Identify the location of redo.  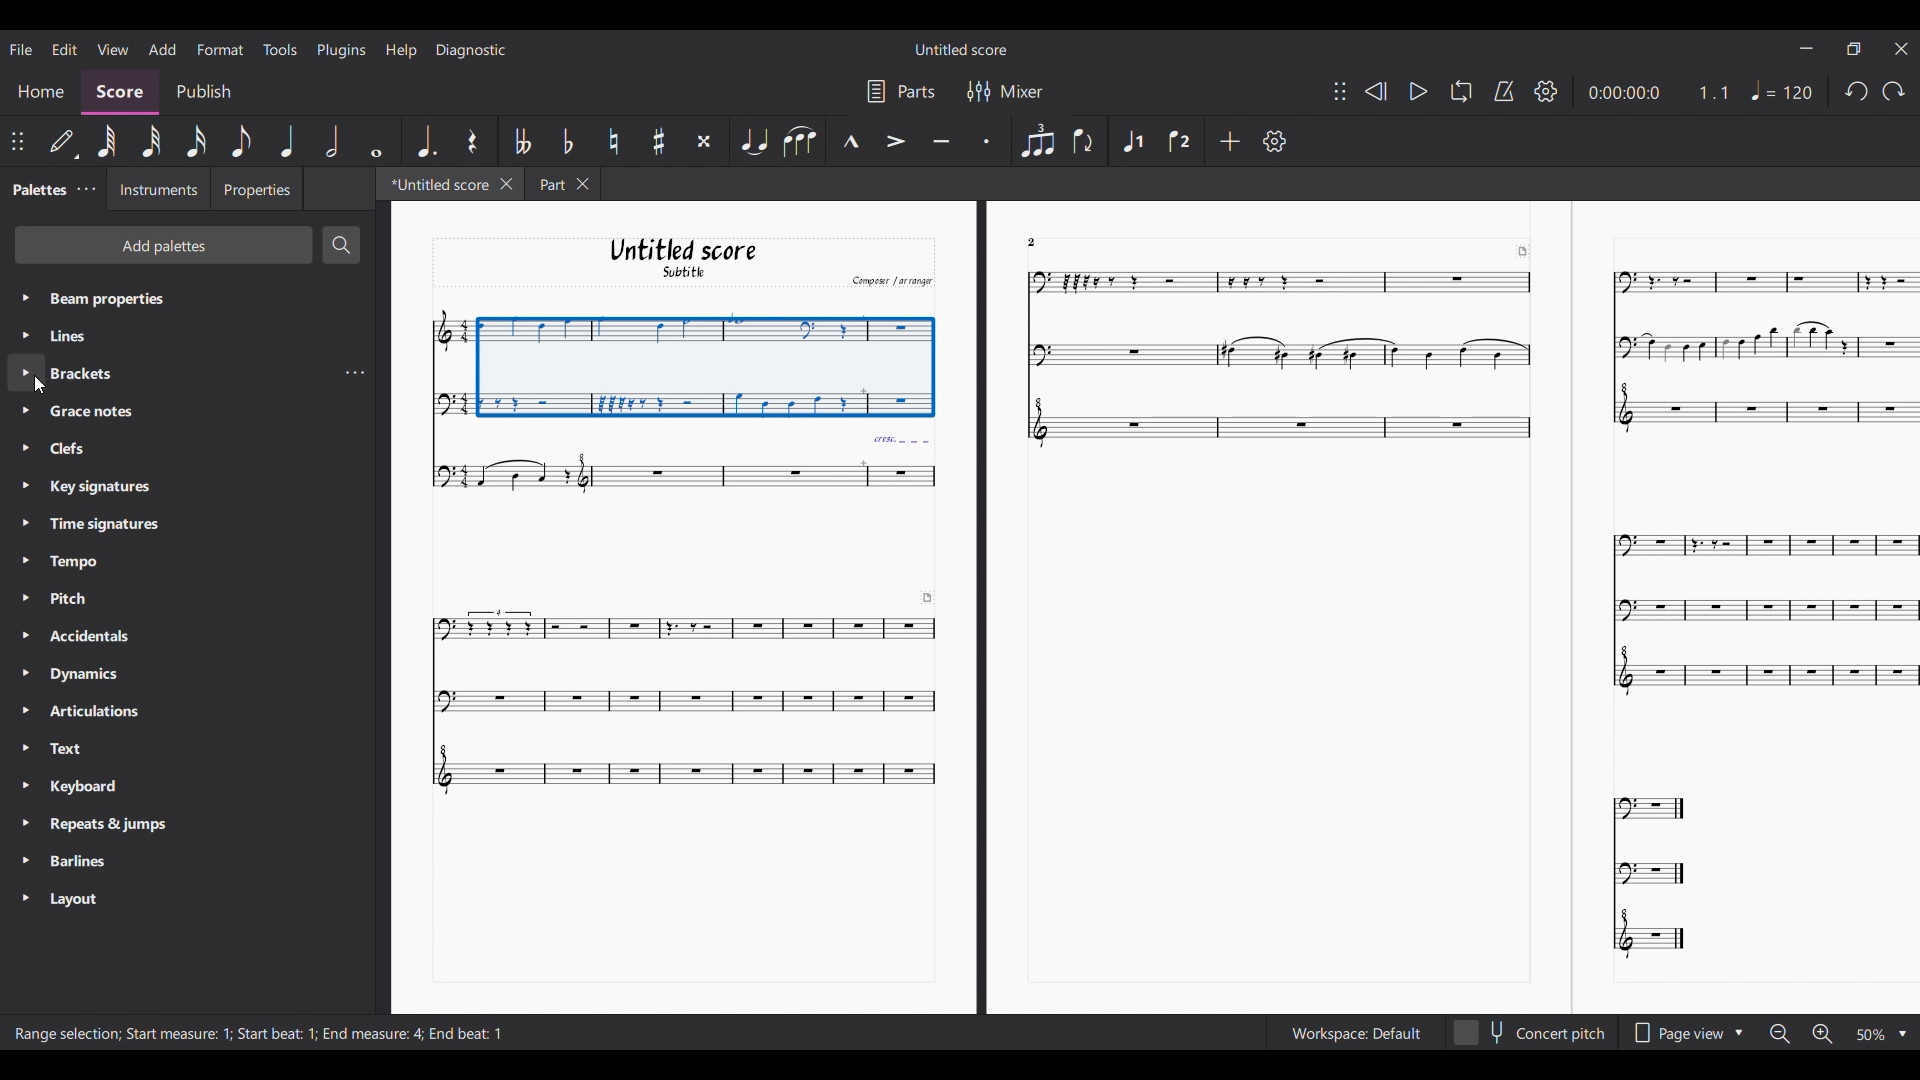
(1854, 96).